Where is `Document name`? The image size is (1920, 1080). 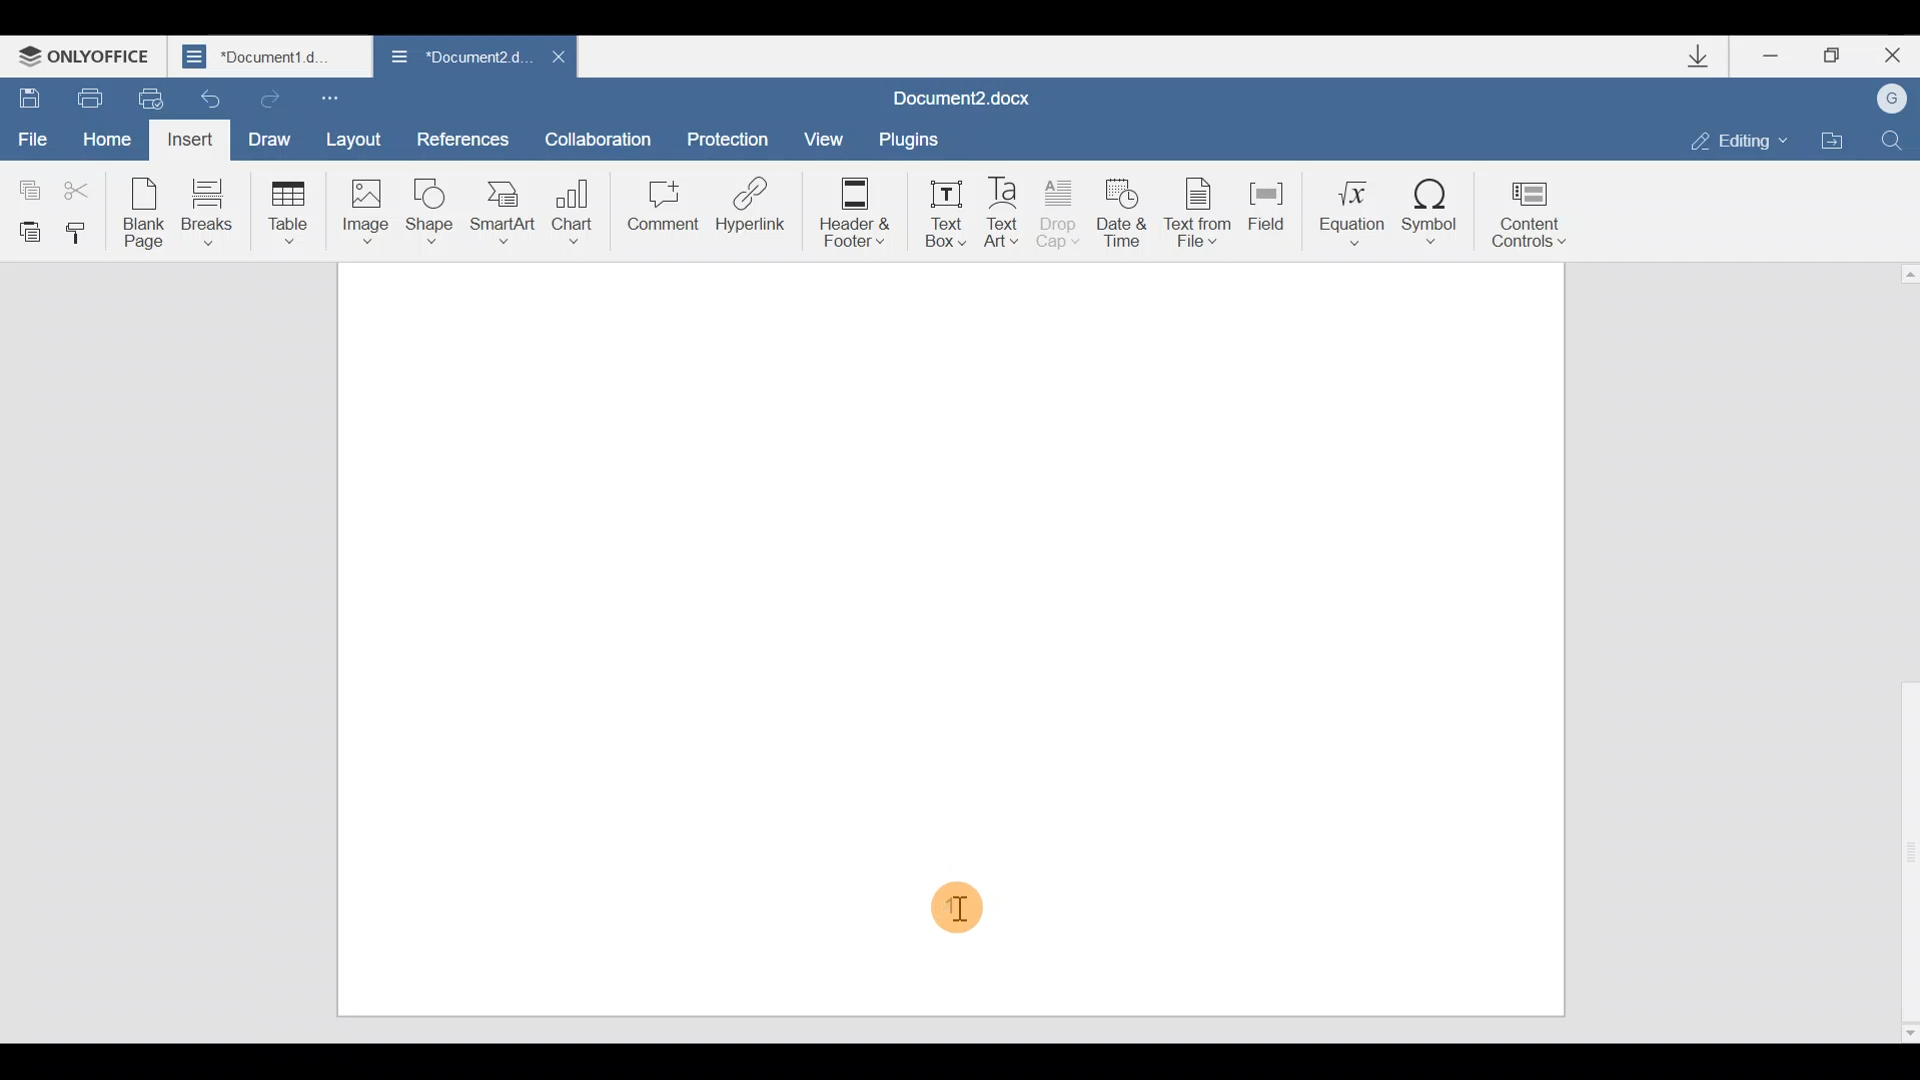 Document name is located at coordinates (978, 93).